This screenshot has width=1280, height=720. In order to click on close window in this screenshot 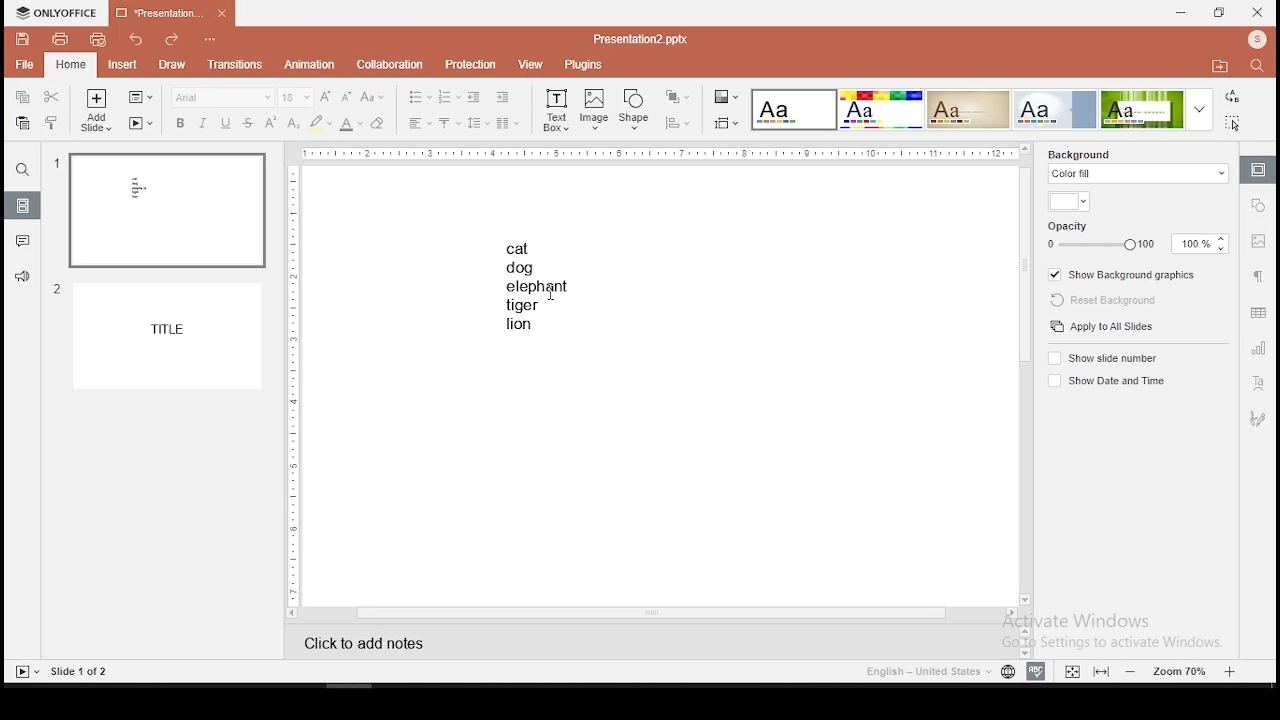, I will do `click(1259, 13)`.